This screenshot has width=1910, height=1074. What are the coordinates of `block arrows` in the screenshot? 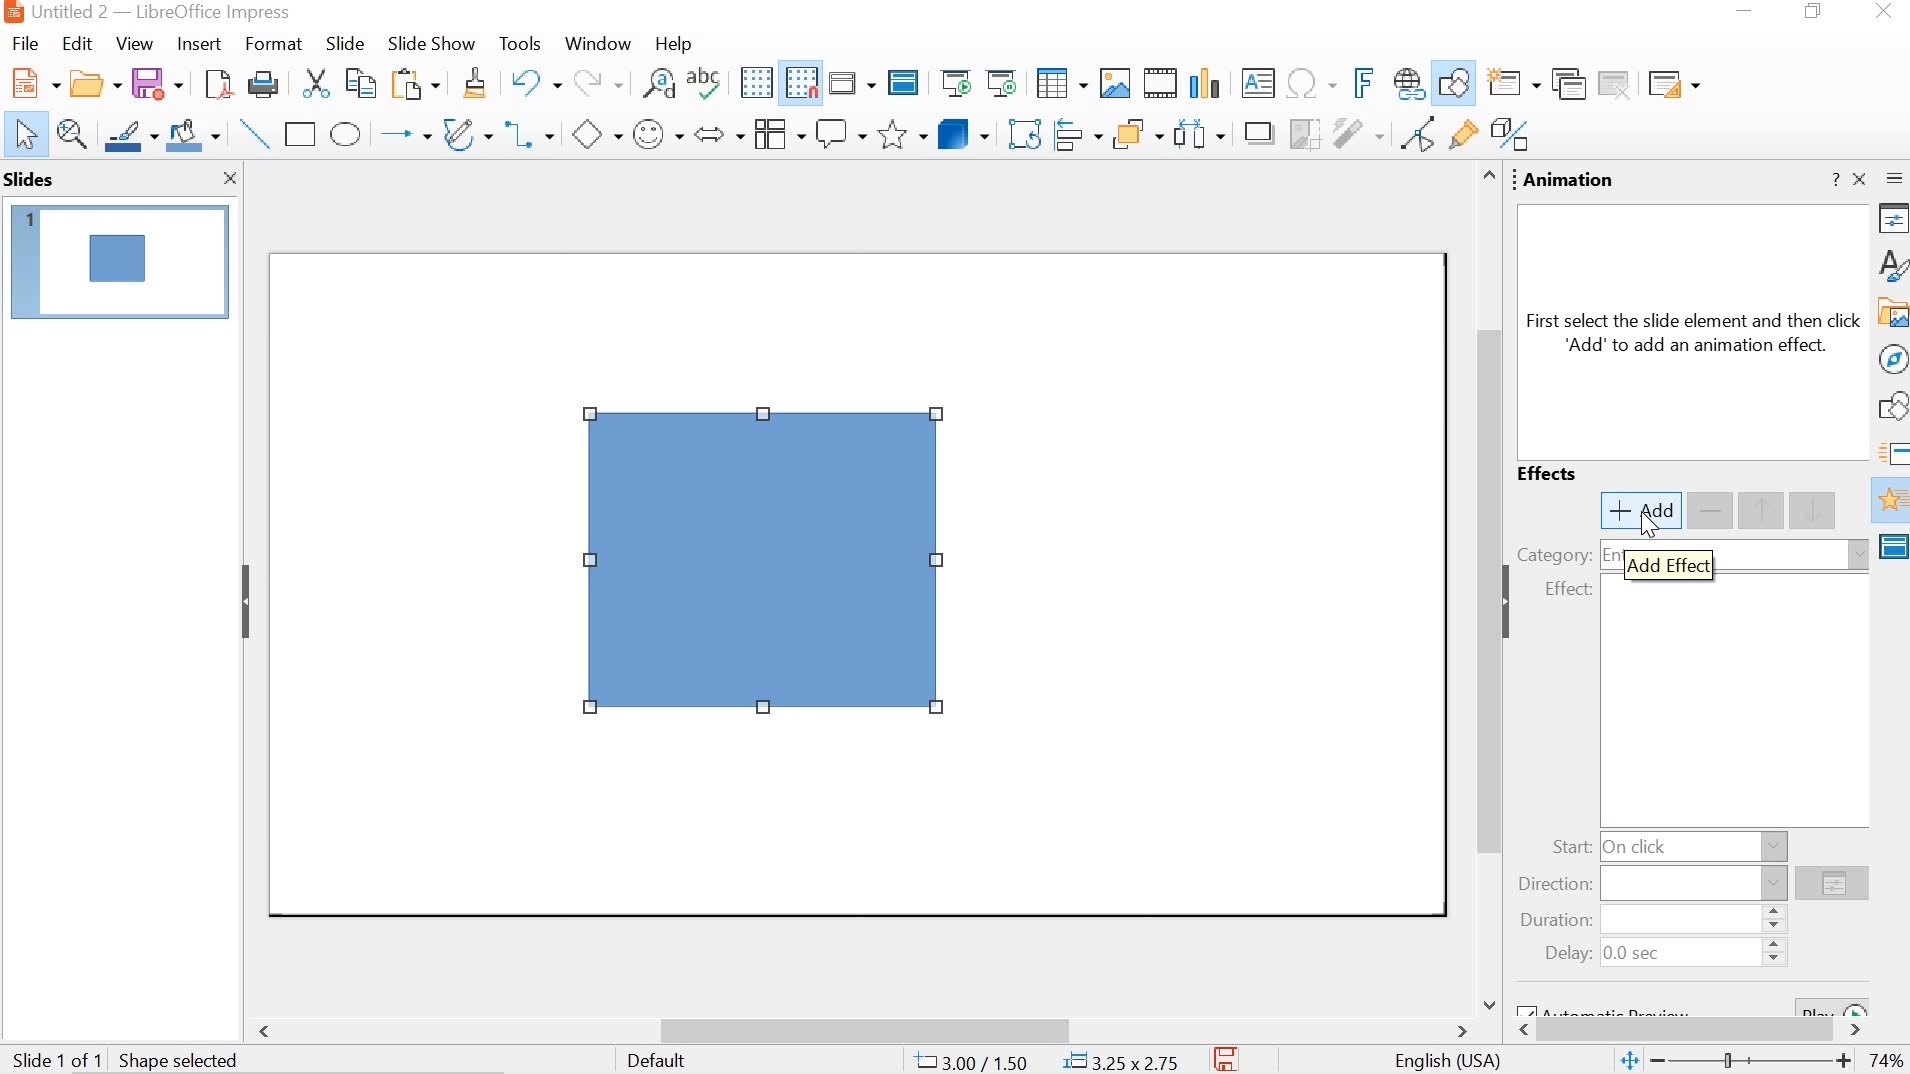 It's located at (720, 133).